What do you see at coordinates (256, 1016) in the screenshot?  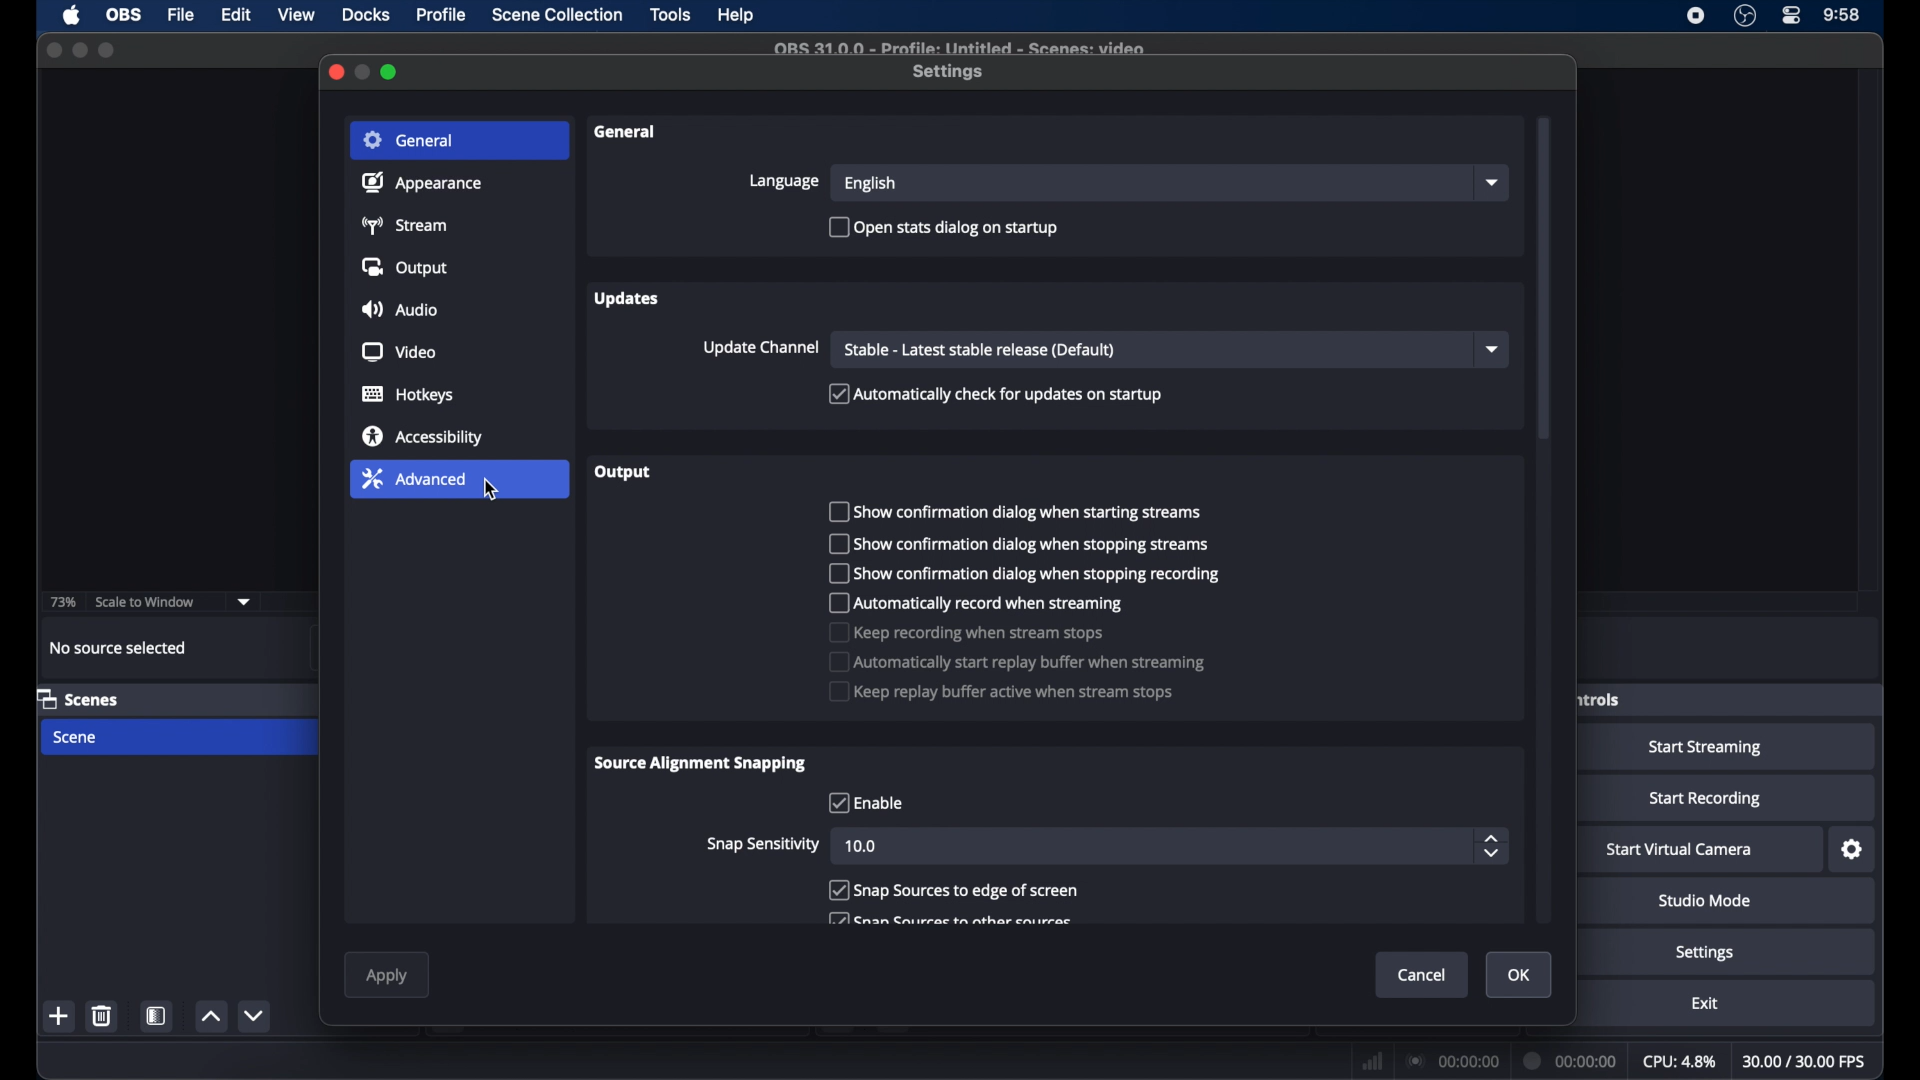 I see `decrement` at bounding box center [256, 1016].